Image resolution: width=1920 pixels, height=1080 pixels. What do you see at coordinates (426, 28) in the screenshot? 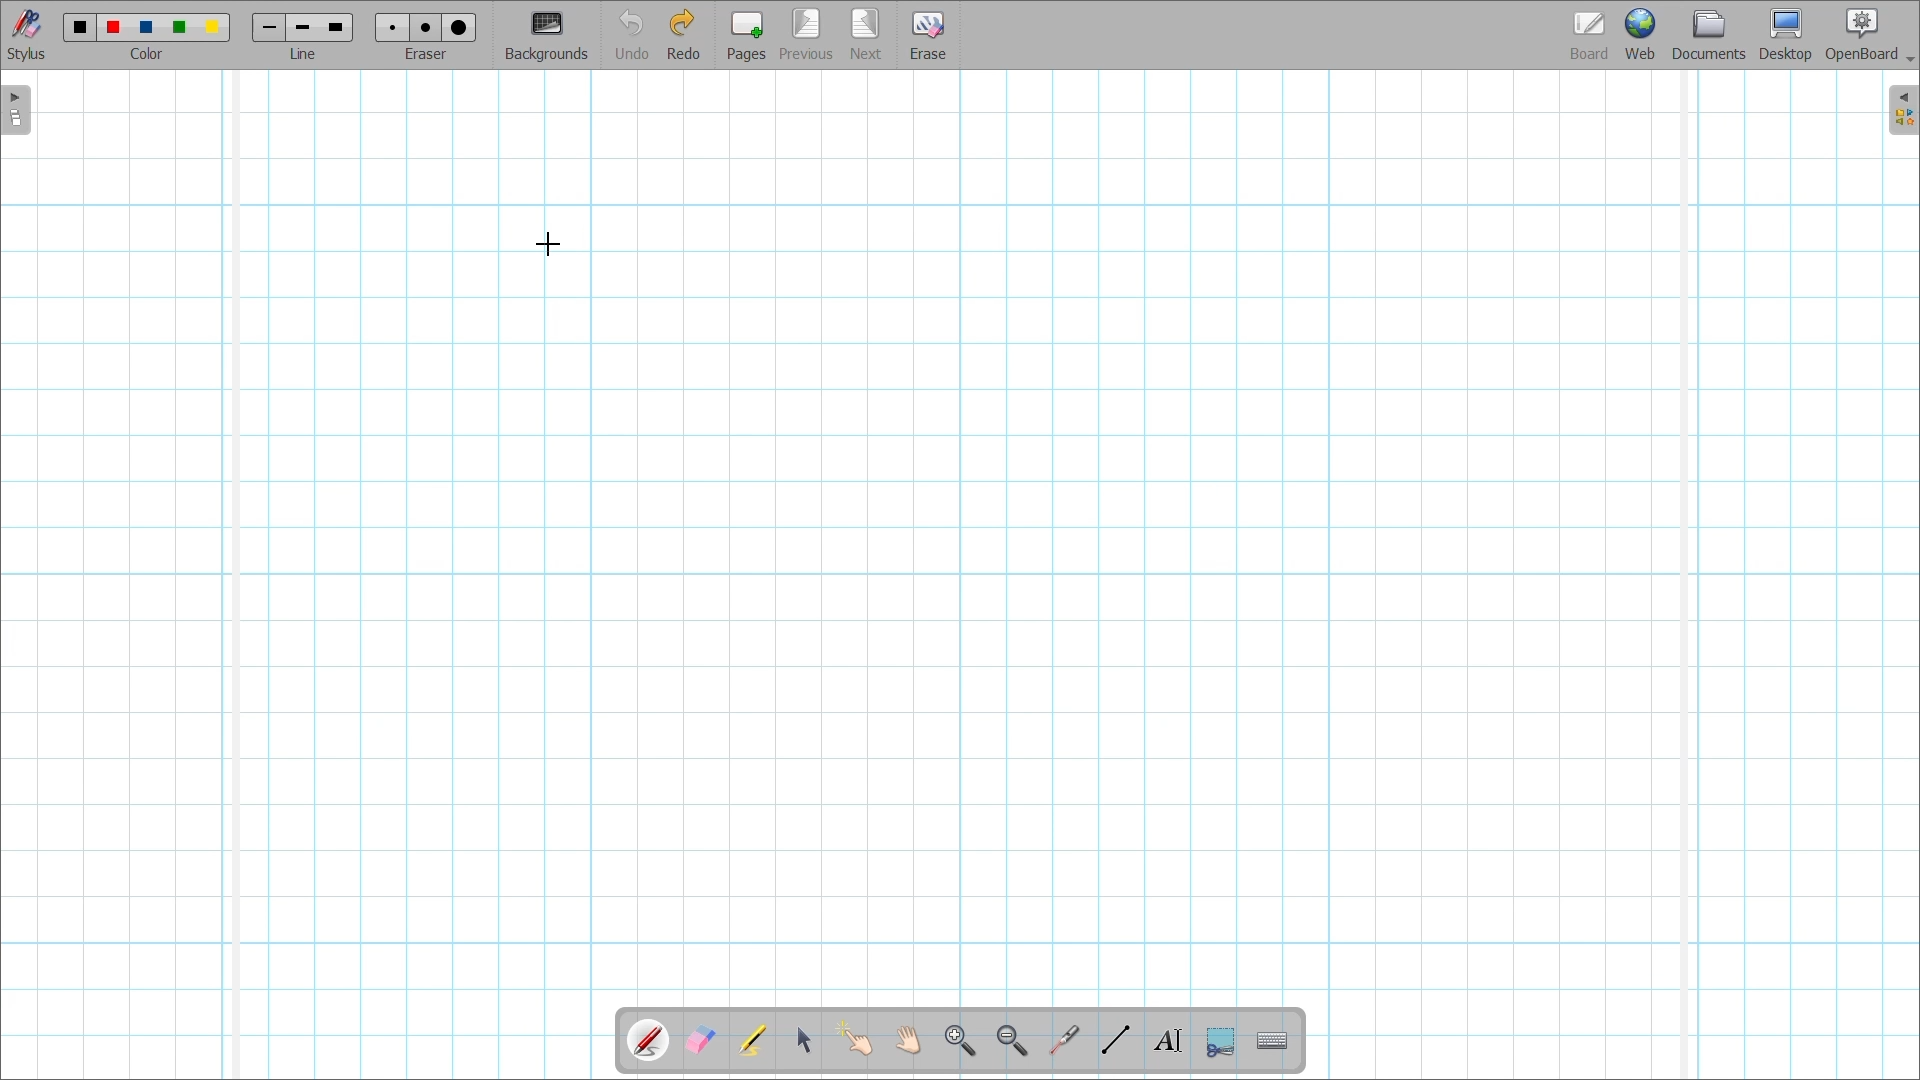
I see `Eraser thickness options` at bounding box center [426, 28].